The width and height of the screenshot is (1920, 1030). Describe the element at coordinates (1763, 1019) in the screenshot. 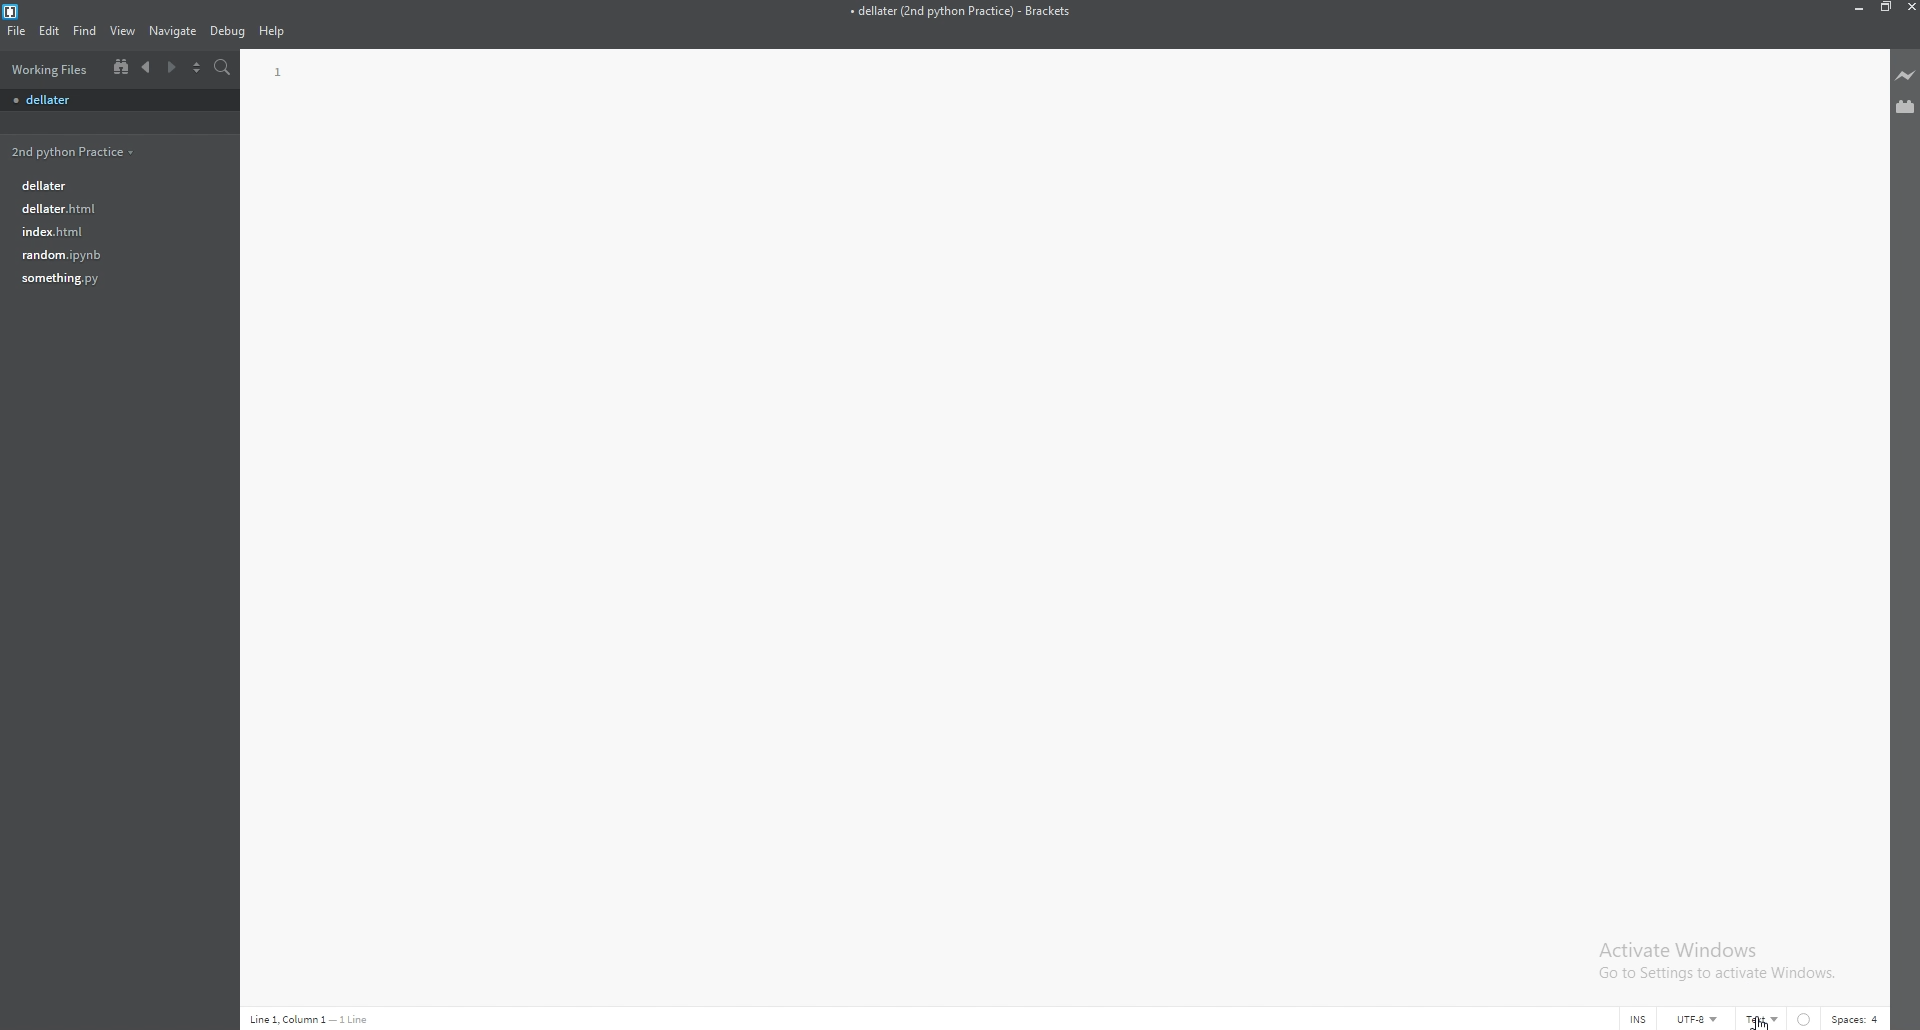

I see `language` at that location.